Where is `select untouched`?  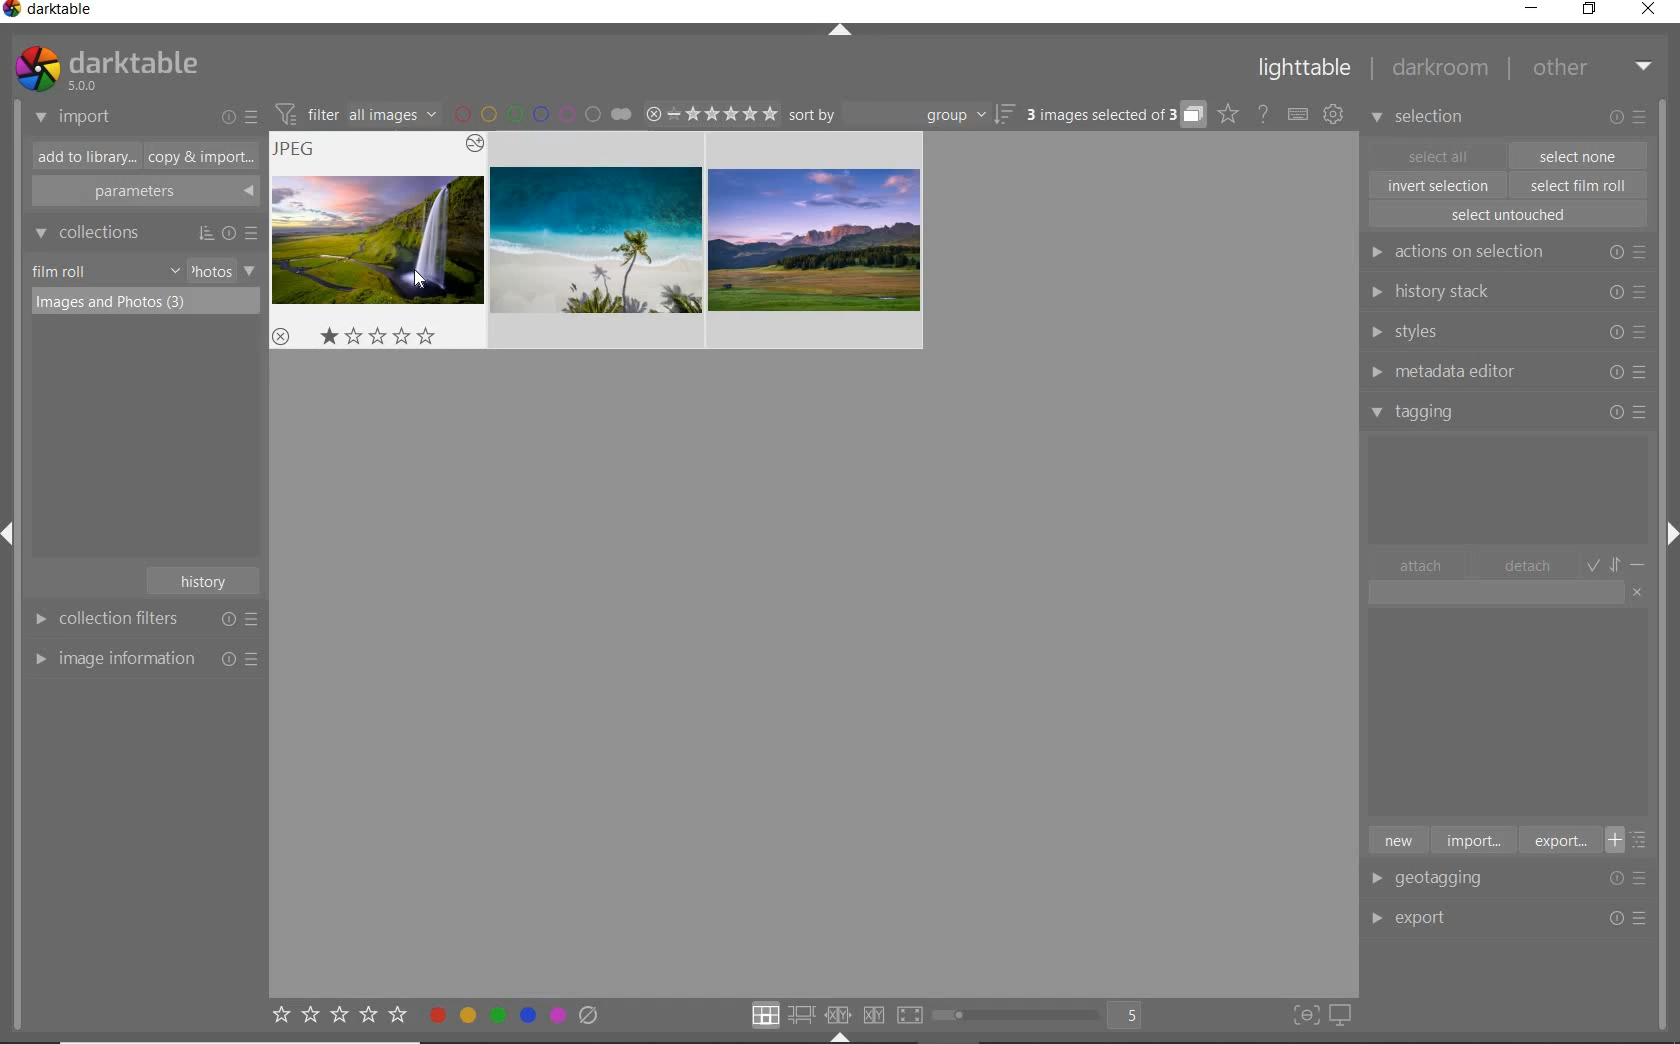
select untouched is located at coordinates (1507, 215).